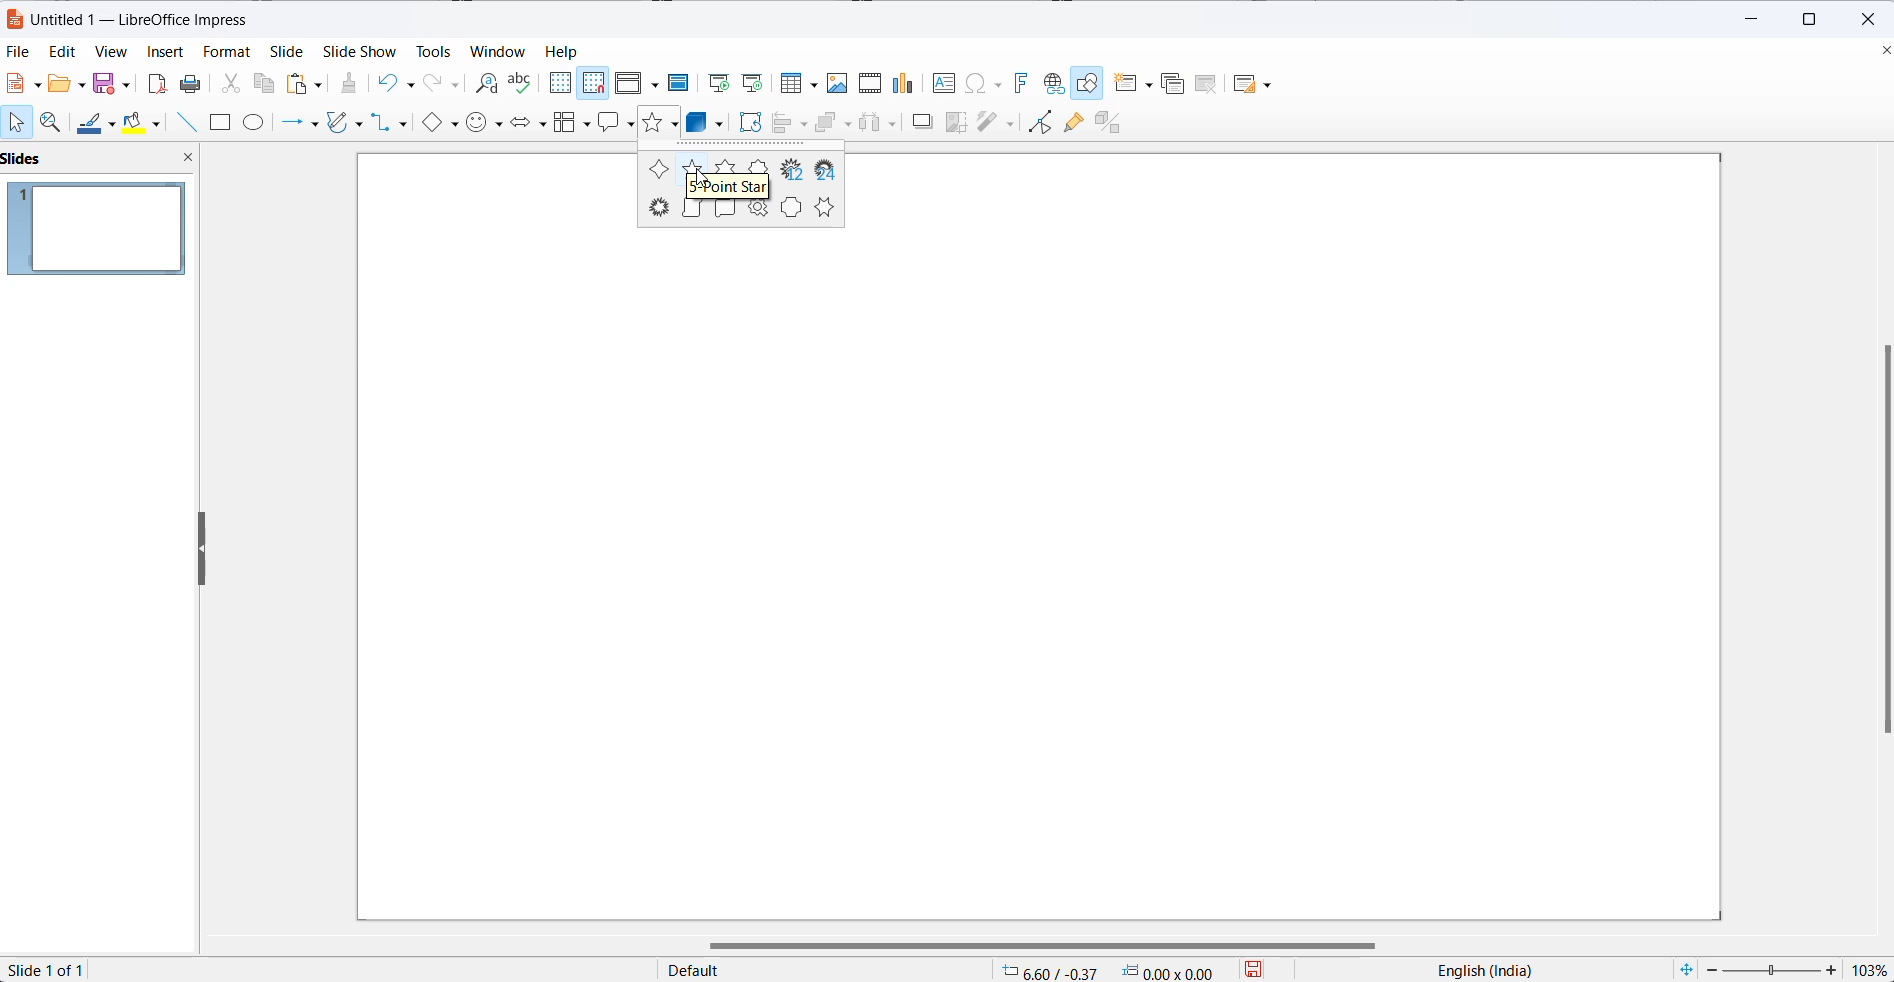  Describe the element at coordinates (27, 83) in the screenshot. I see `new file` at that location.